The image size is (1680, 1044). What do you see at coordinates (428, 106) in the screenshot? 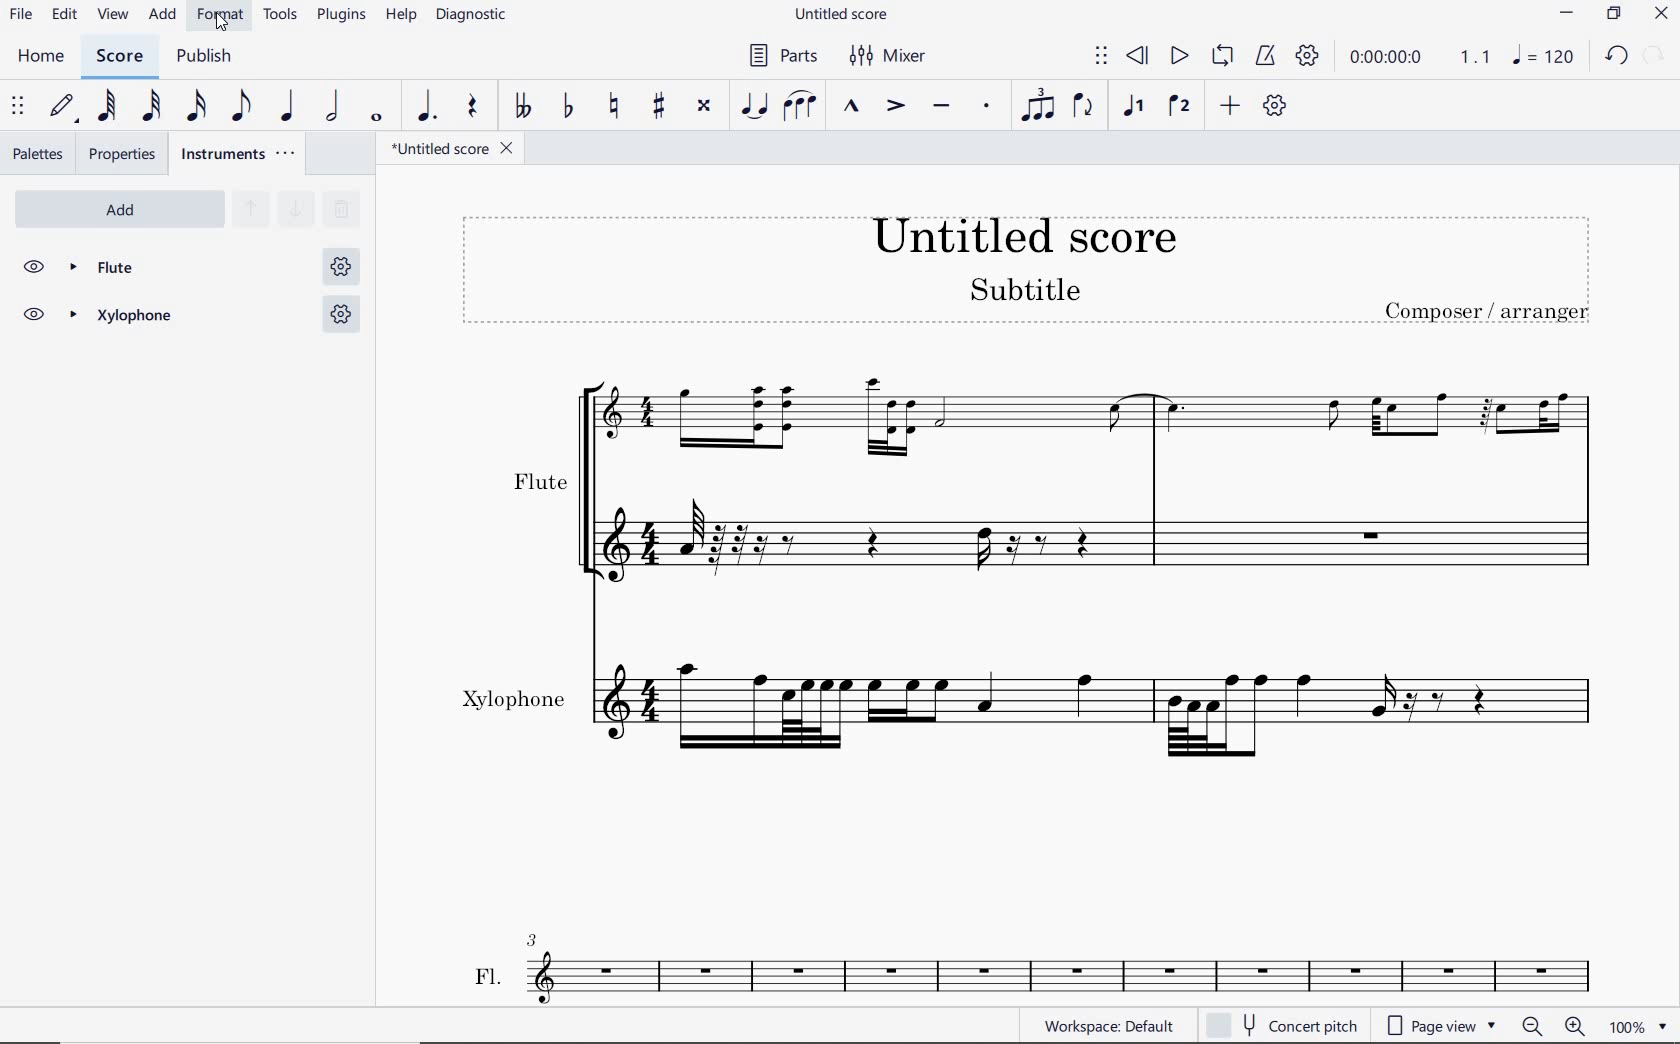
I see `AUGMENTATION DOT` at bounding box center [428, 106].